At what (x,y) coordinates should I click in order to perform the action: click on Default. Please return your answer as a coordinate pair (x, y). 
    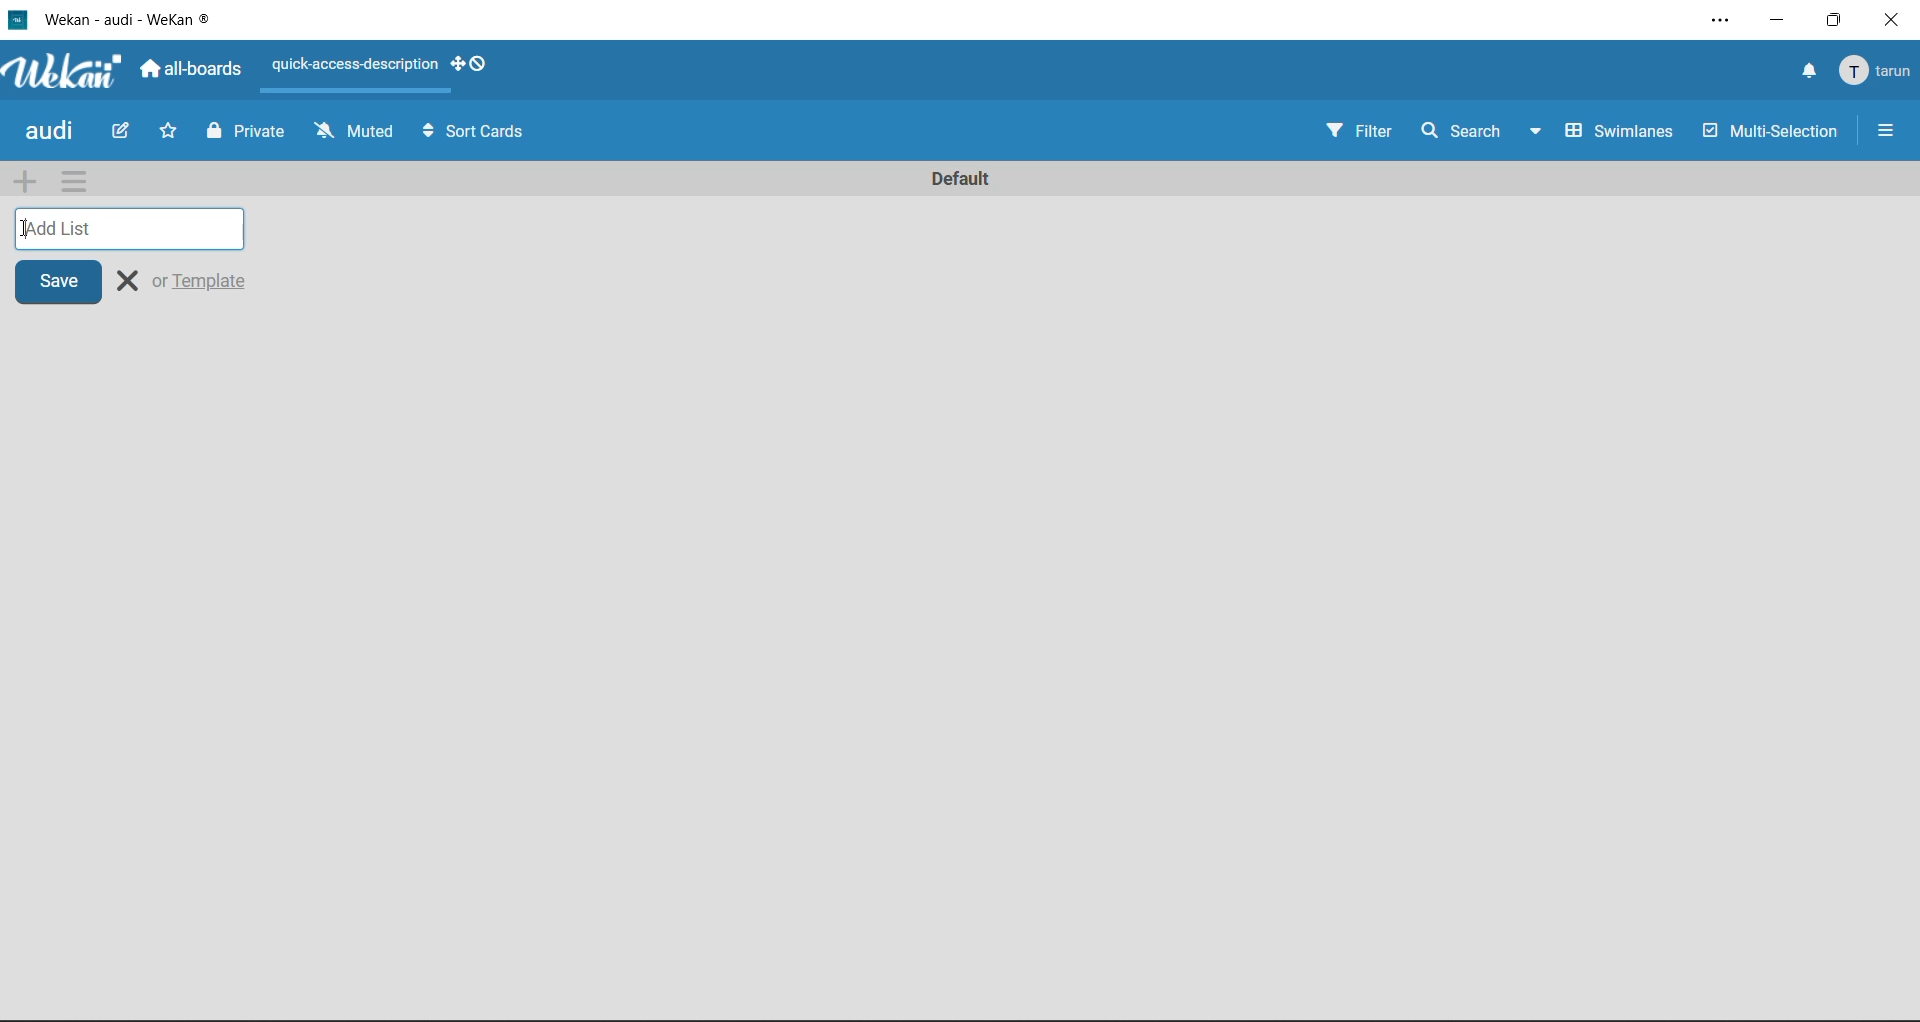
    Looking at the image, I should click on (964, 180).